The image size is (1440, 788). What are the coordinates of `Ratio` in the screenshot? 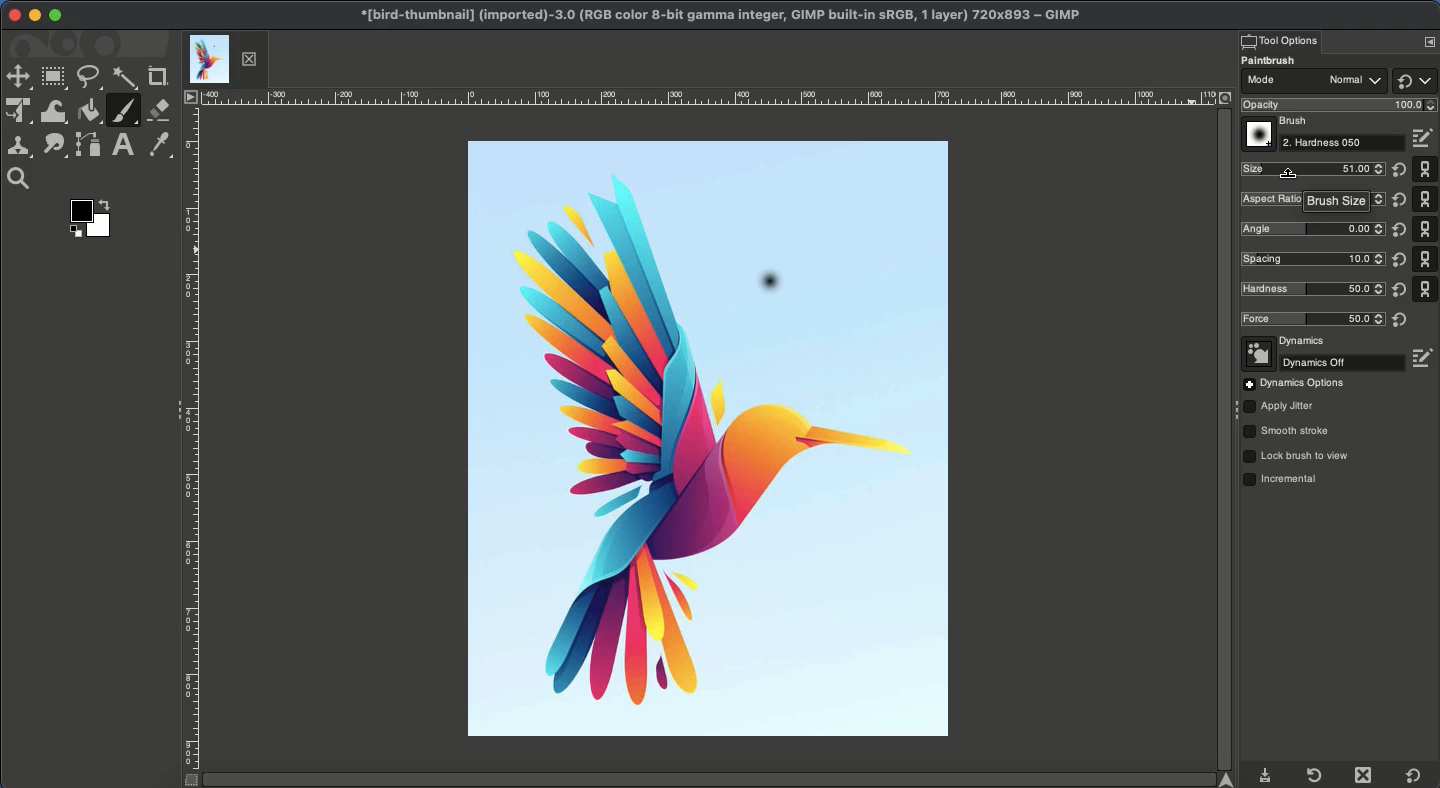 It's located at (1314, 200).